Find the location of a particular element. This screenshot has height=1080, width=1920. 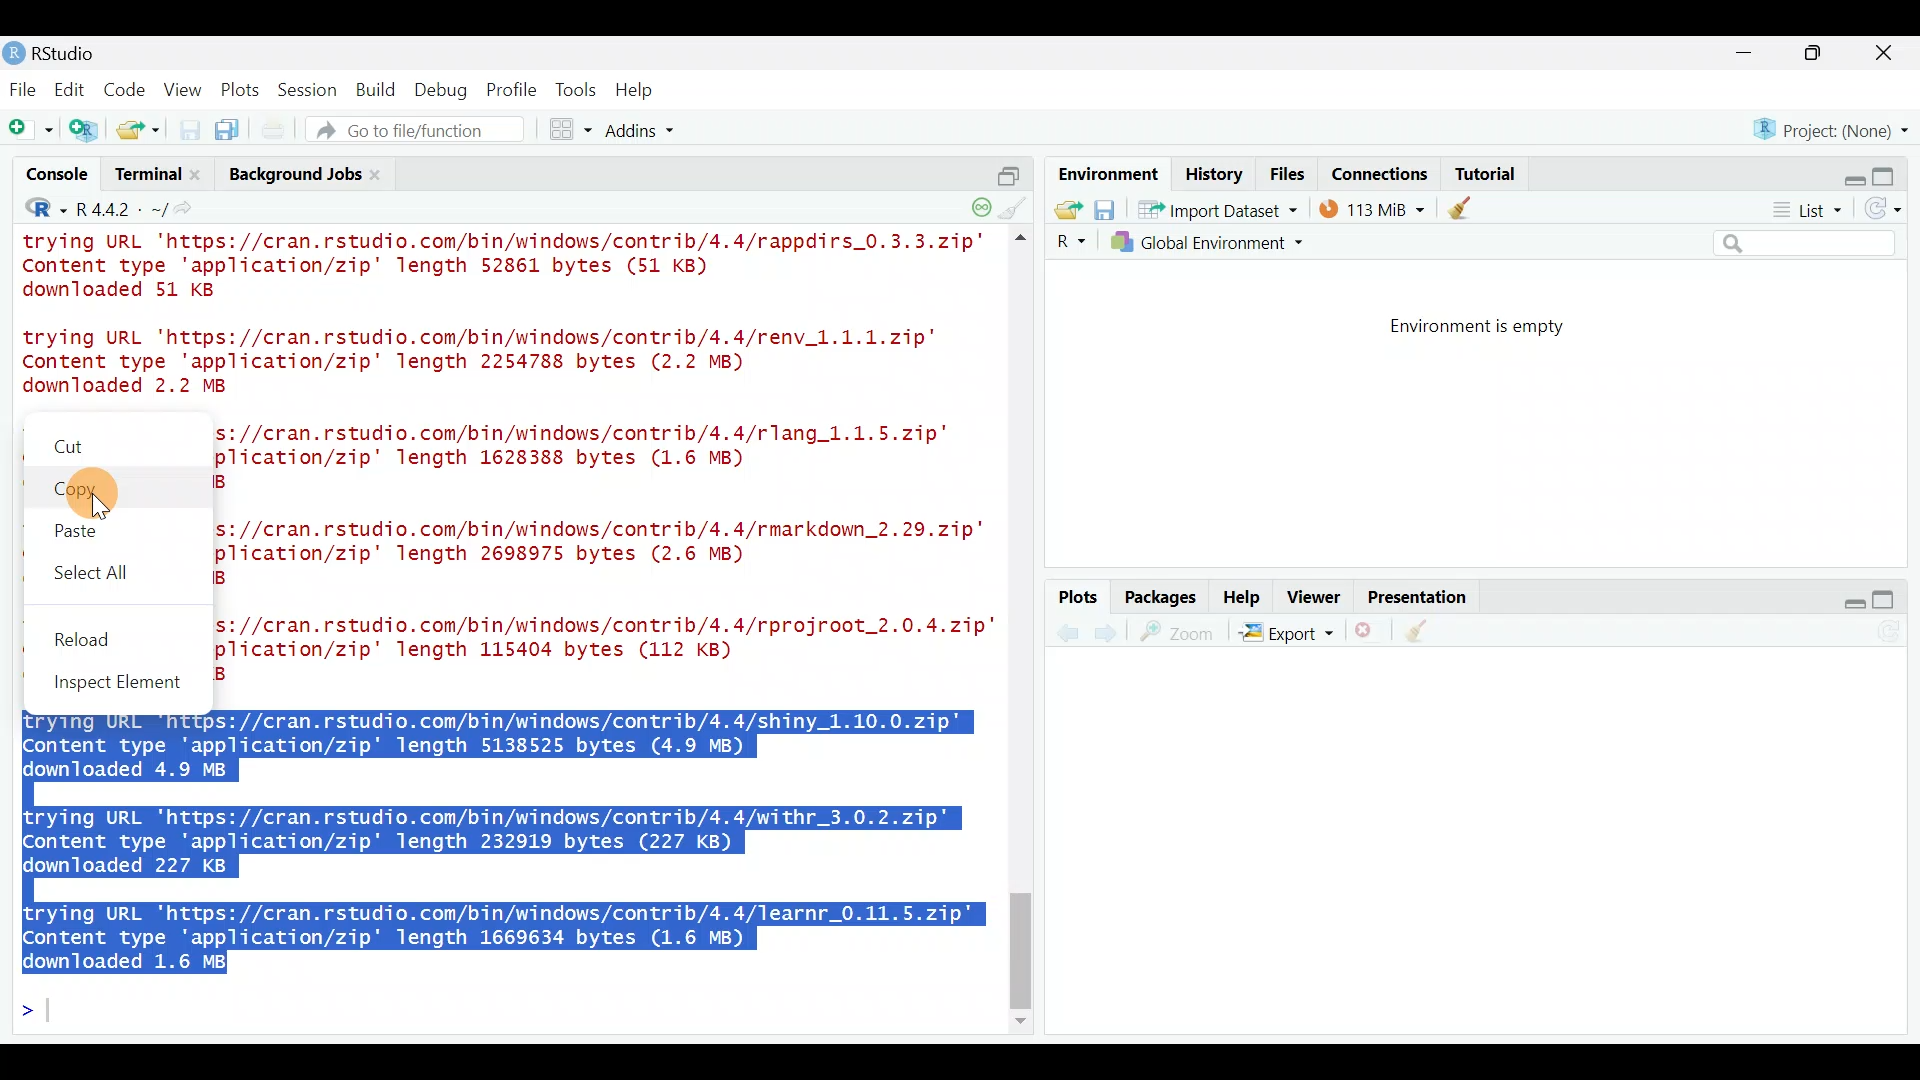

RStudio is located at coordinates (60, 53).